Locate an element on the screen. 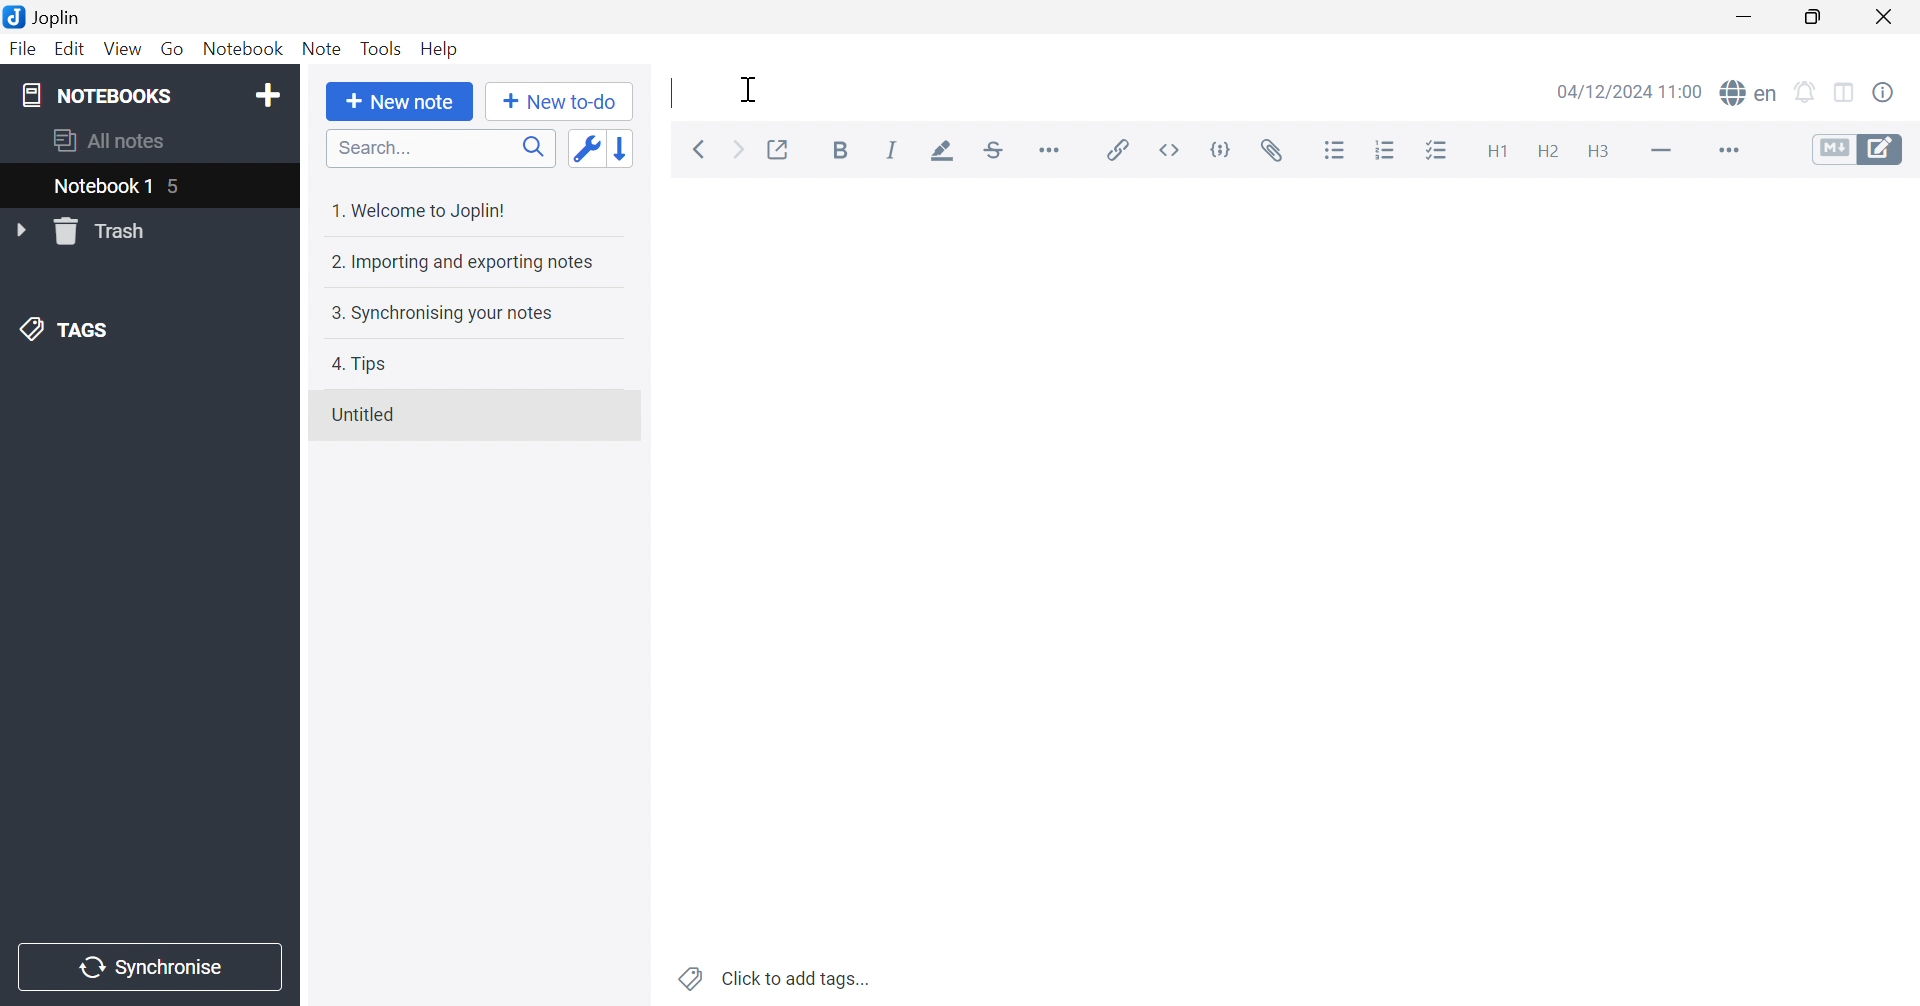 Image resolution: width=1920 pixels, height=1006 pixels. 4. Tips is located at coordinates (367, 362).